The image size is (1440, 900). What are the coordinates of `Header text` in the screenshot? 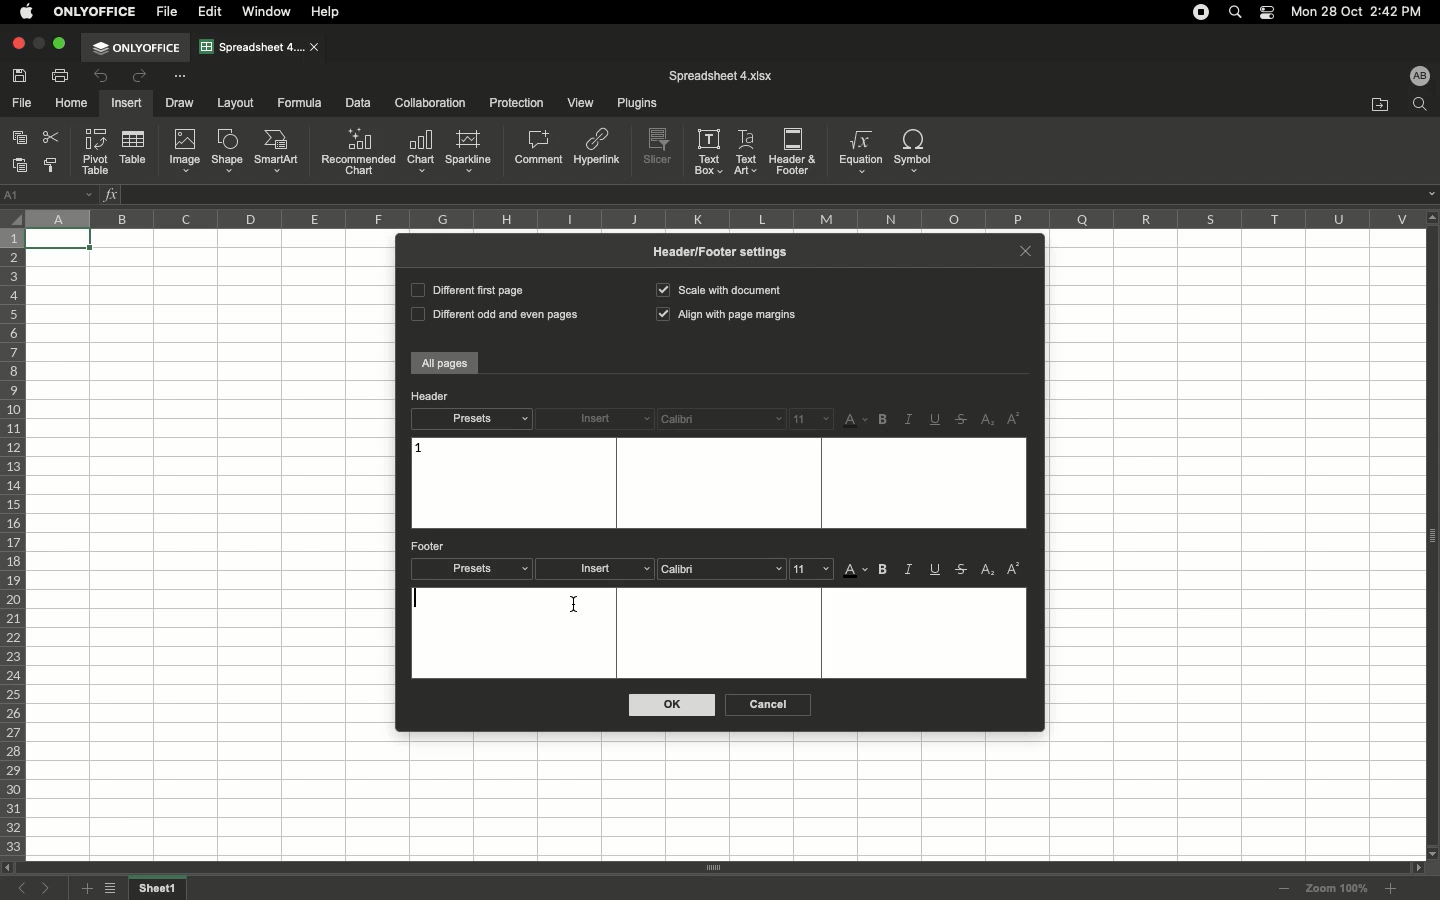 It's located at (419, 449).